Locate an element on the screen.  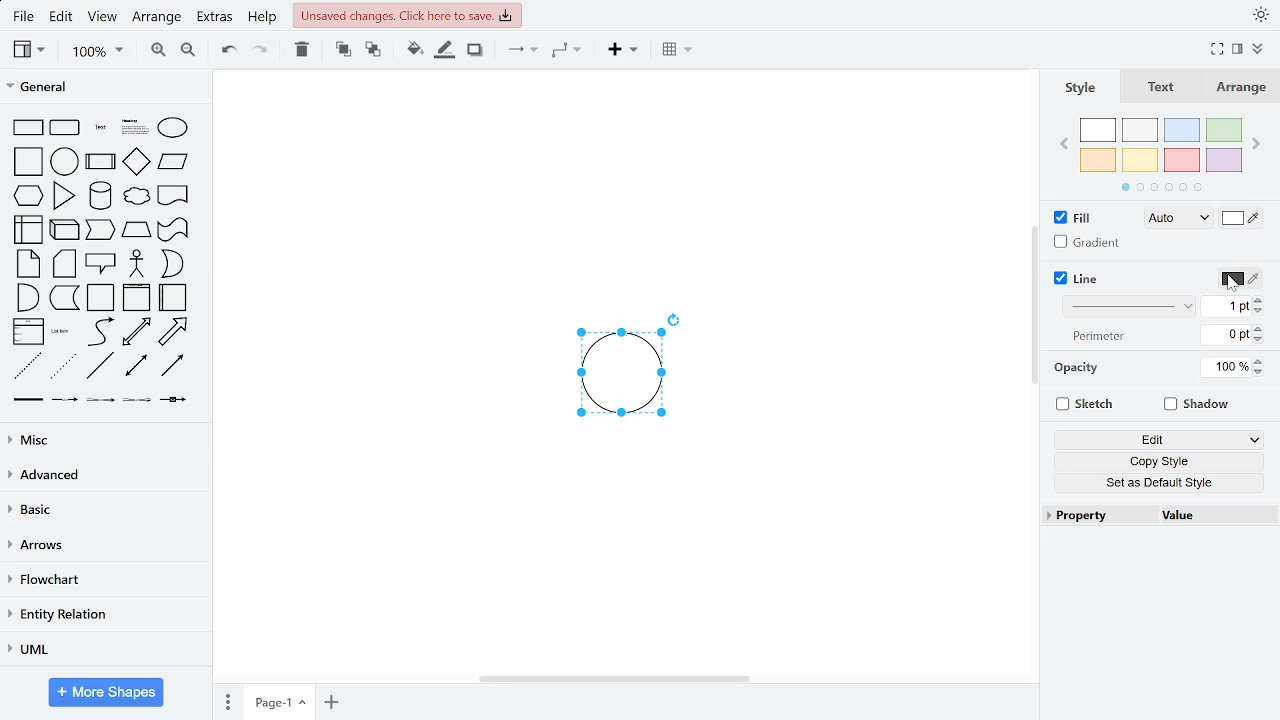
insert is located at coordinates (619, 51).